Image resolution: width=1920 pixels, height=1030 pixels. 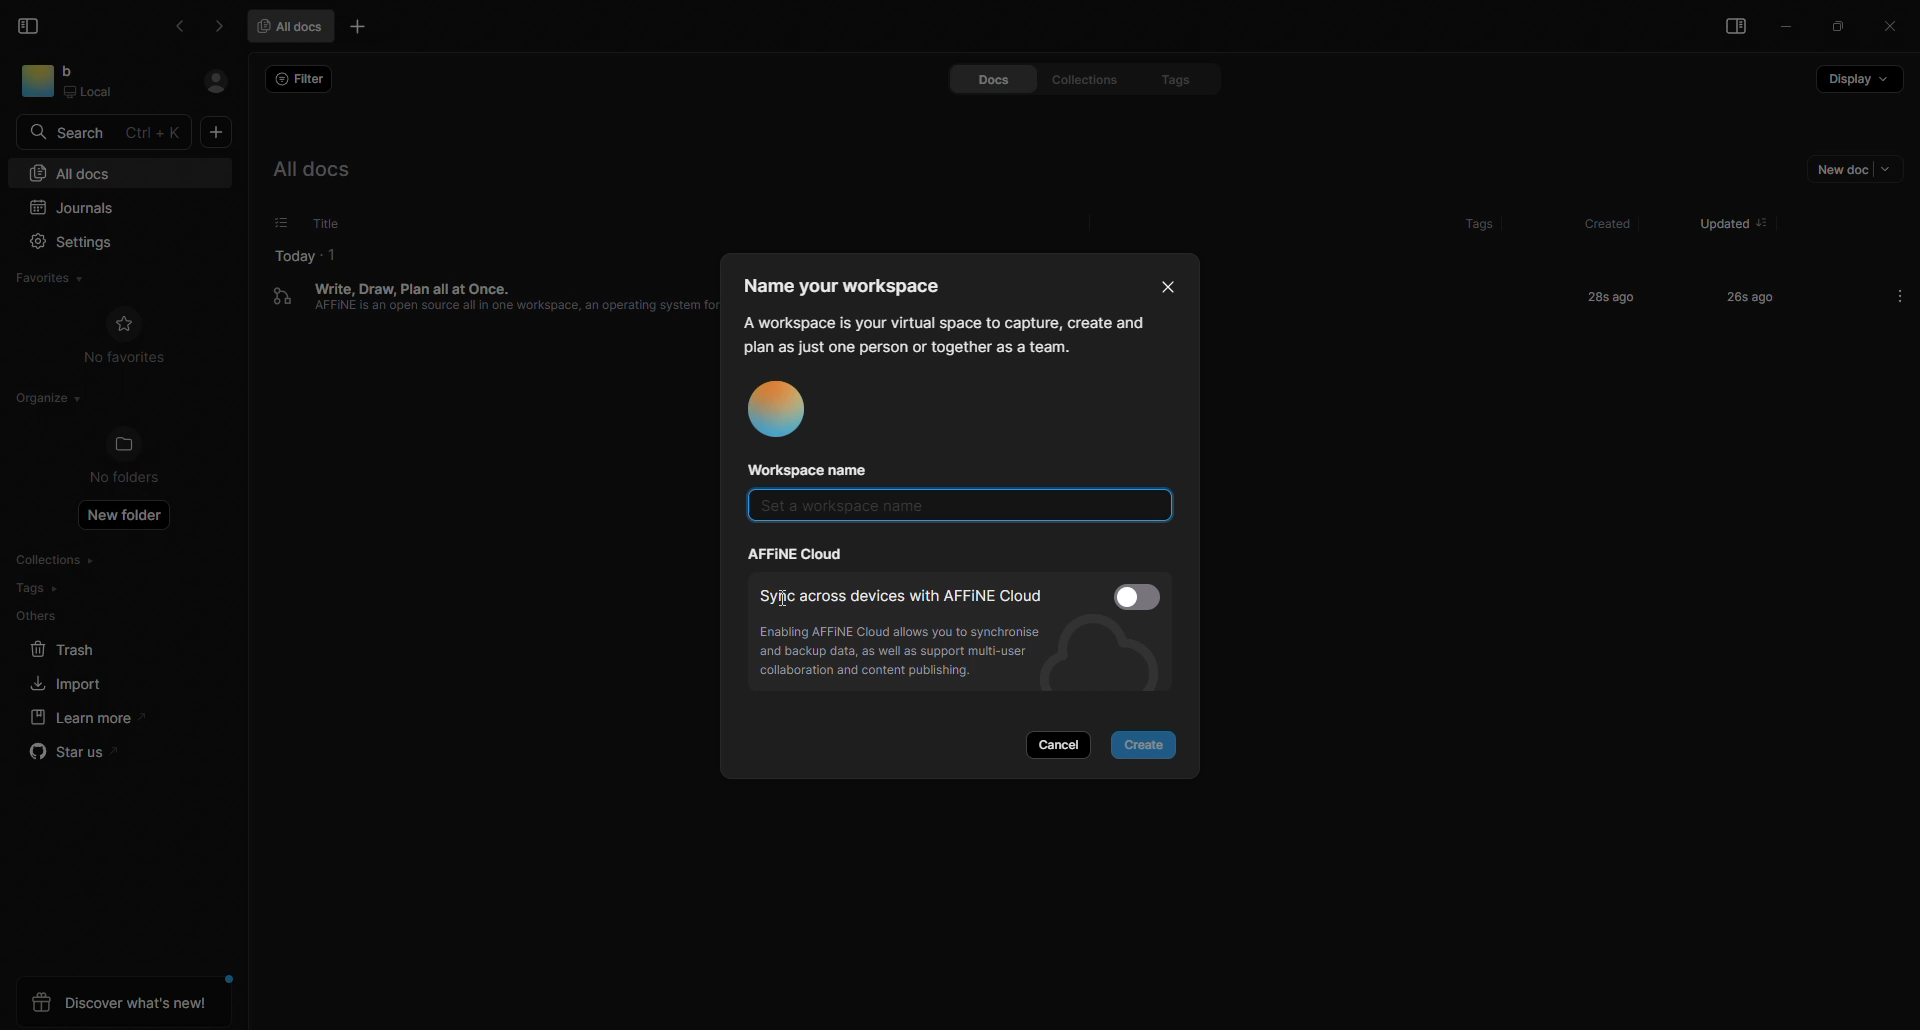 I want to click on go back, so click(x=183, y=26).